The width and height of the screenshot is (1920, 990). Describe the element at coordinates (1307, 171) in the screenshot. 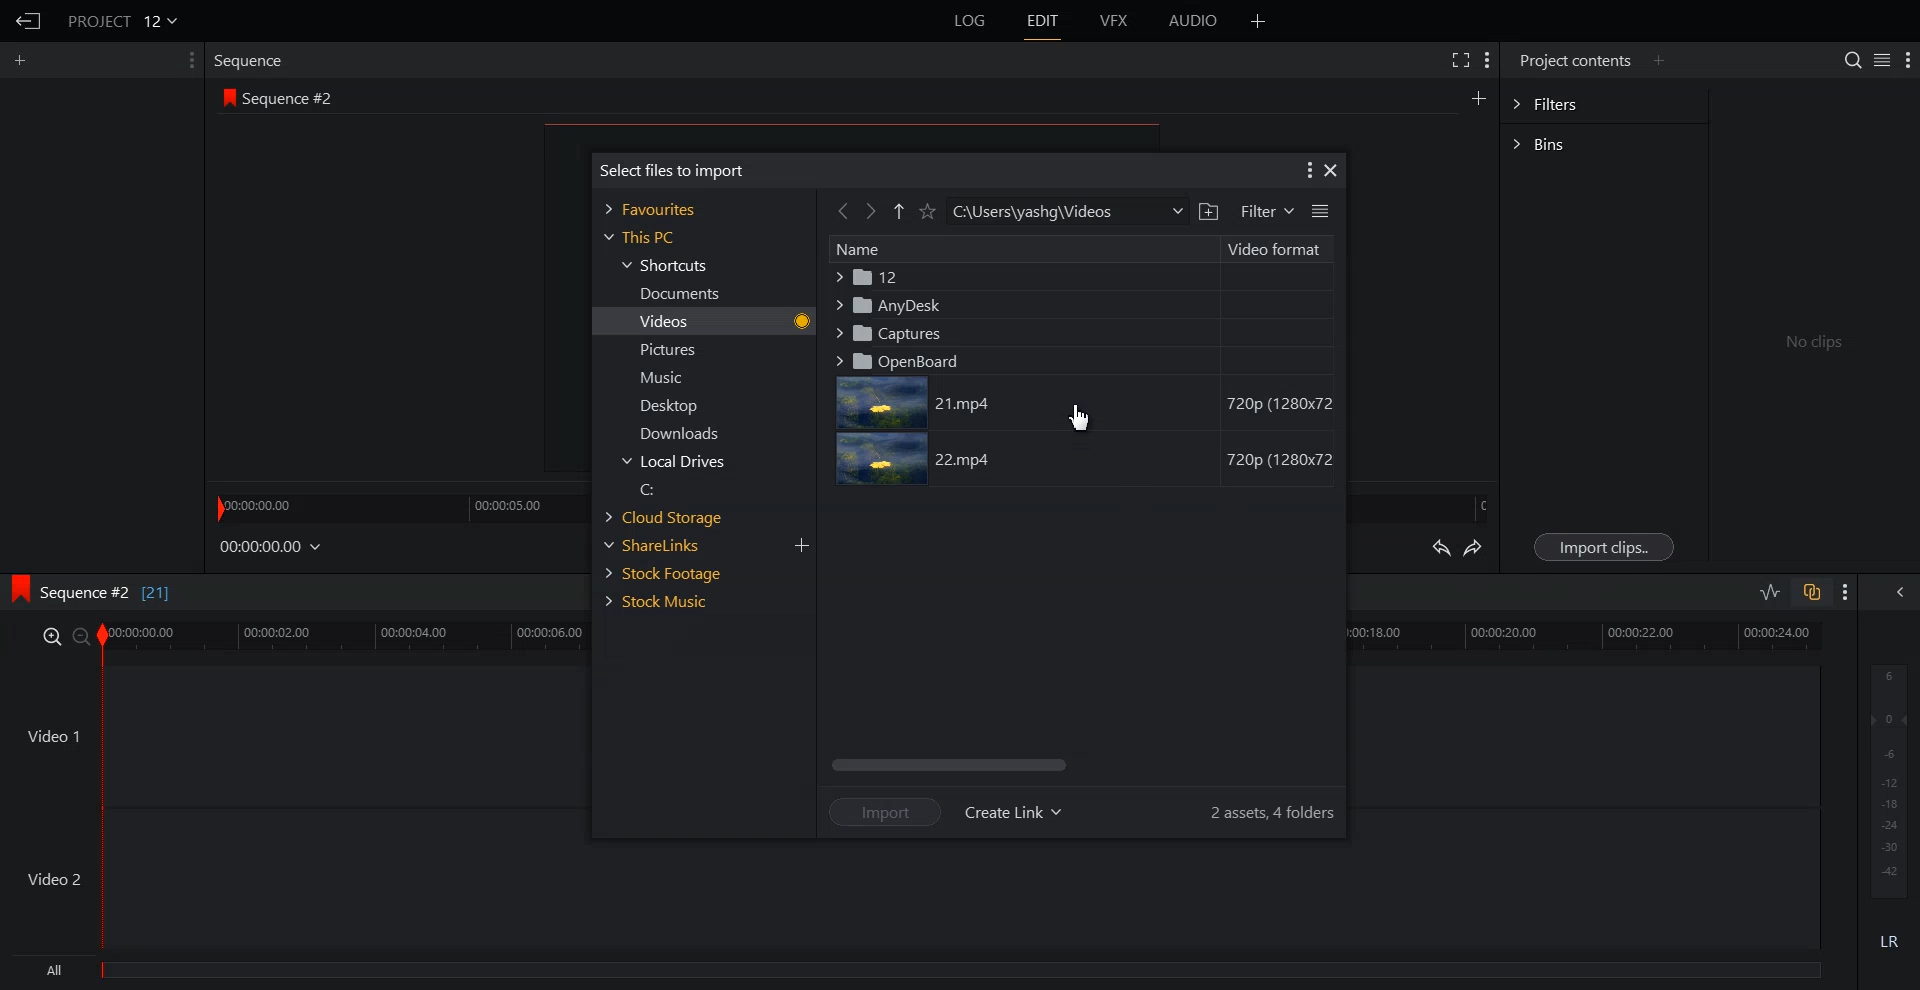

I see `Show Setting Menu` at that location.